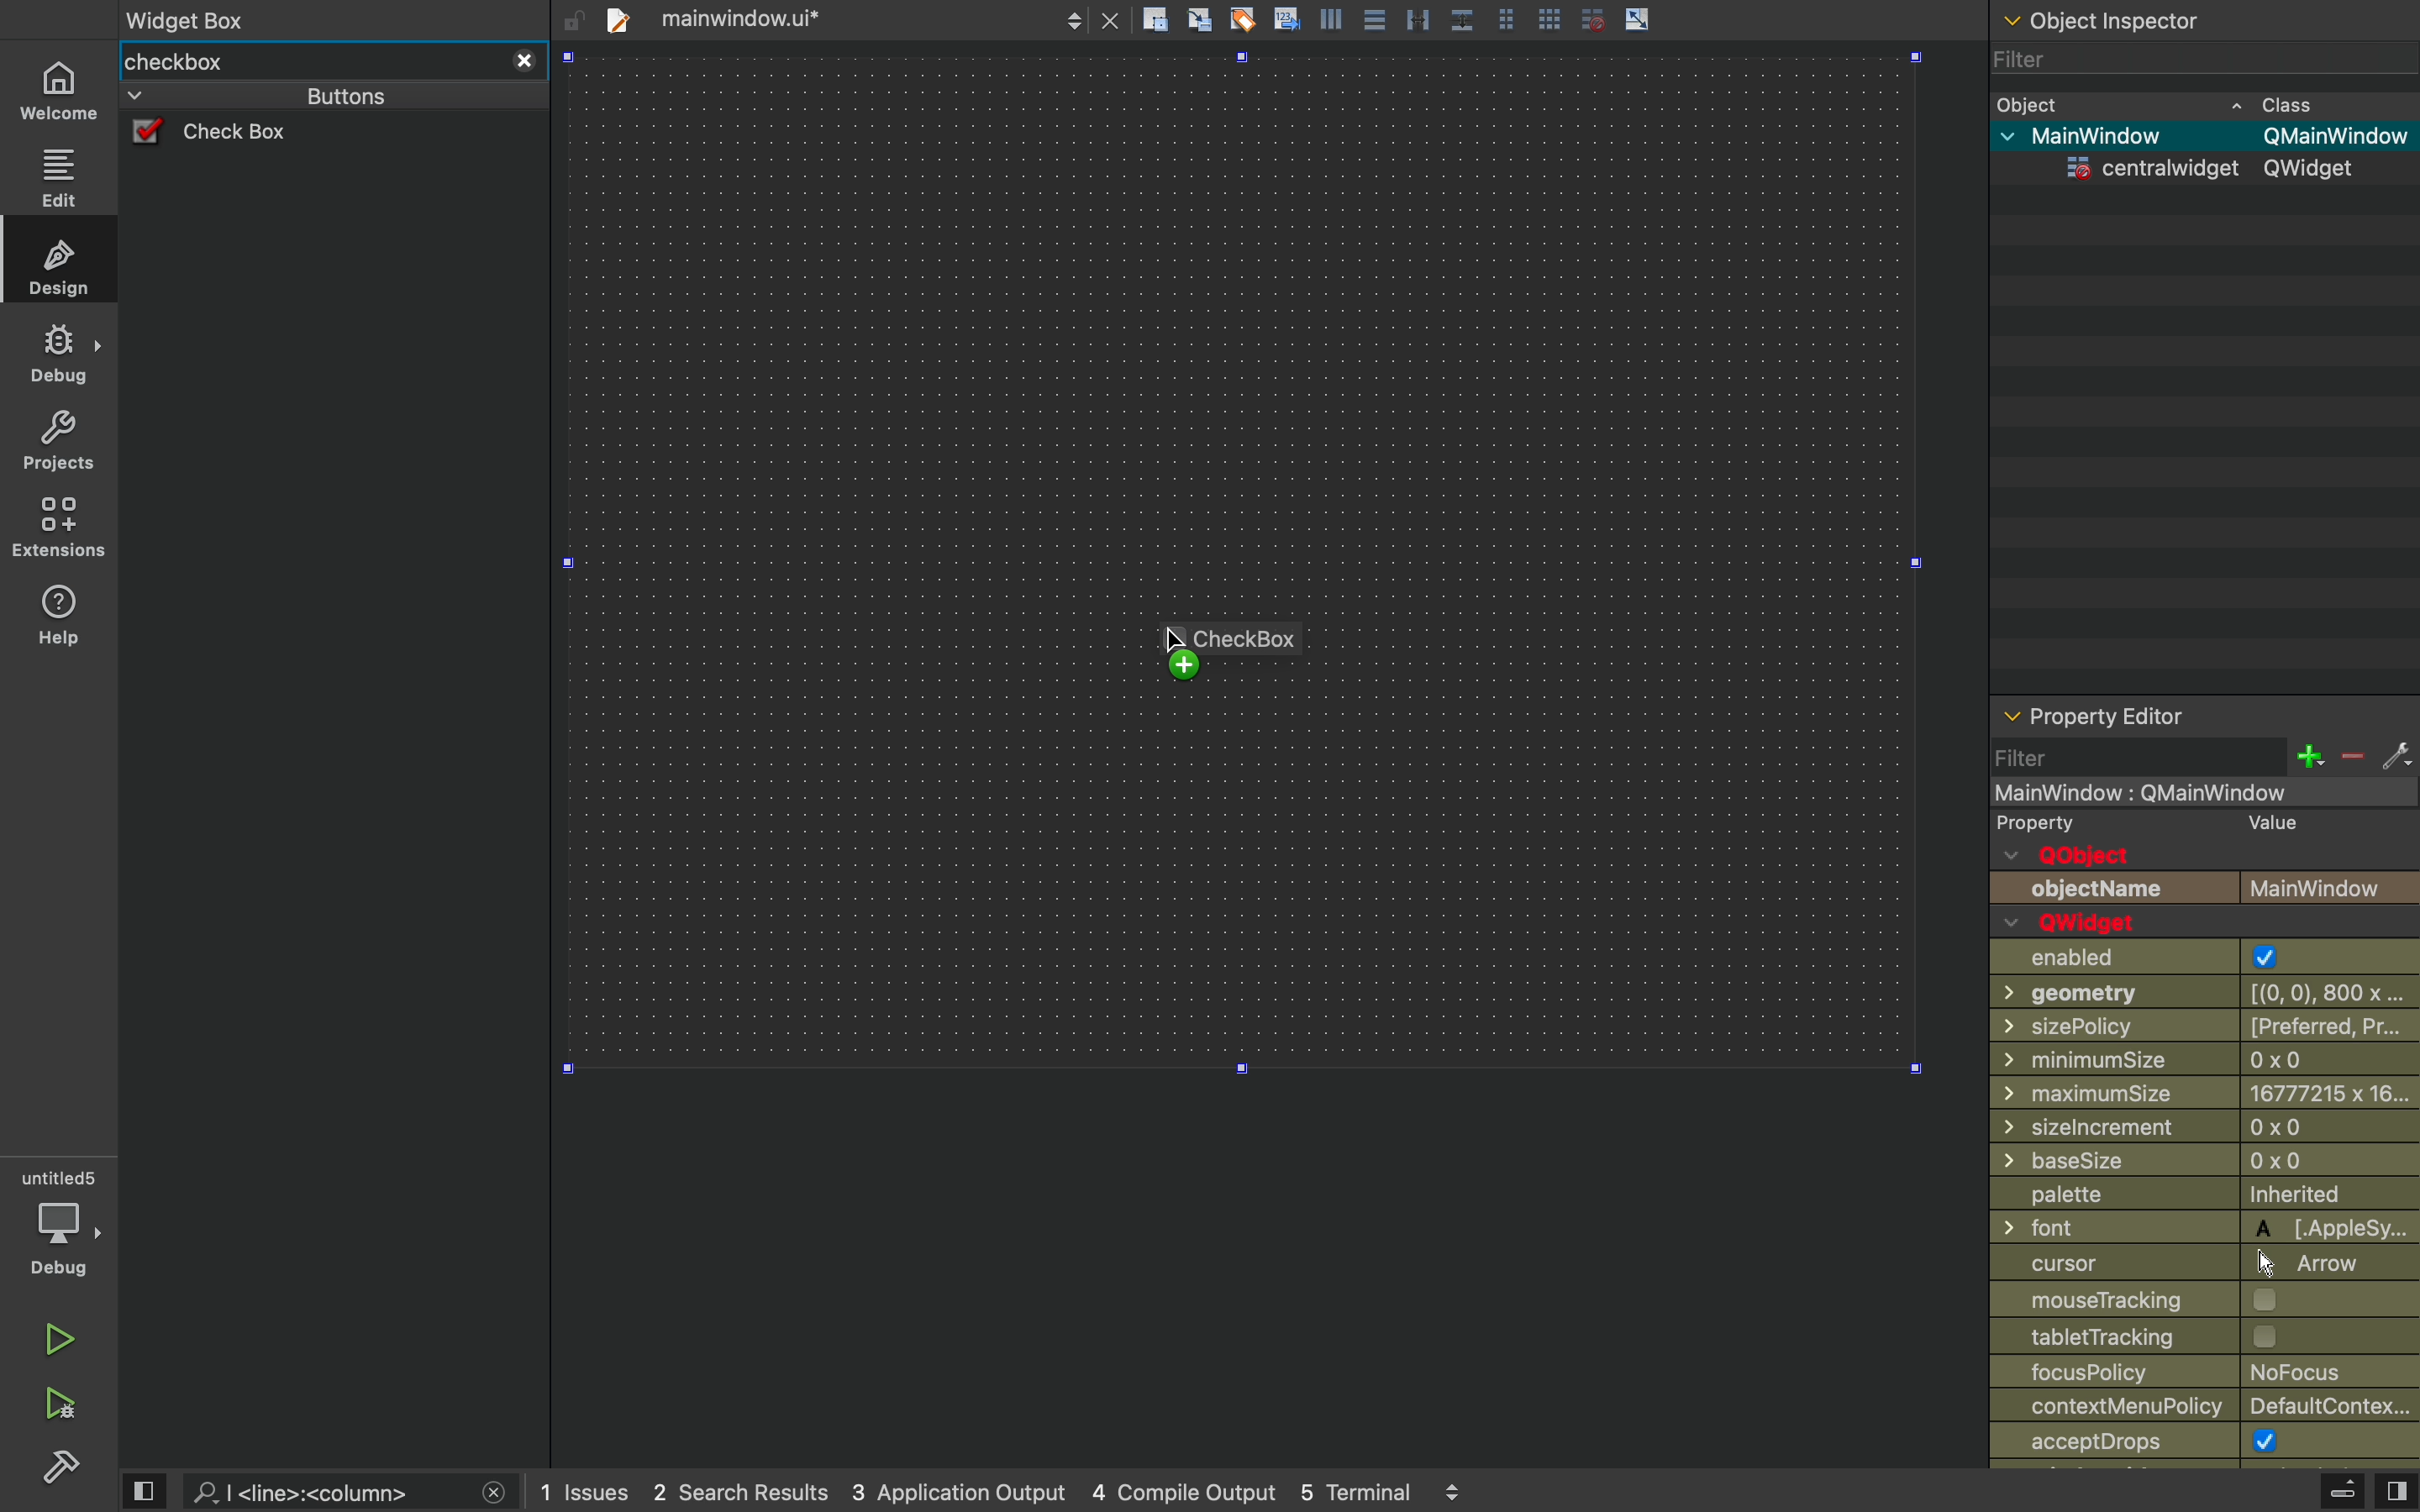  What do you see at coordinates (54, 442) in the screenshot?
I see `projects` at bounding box center [54, 442].